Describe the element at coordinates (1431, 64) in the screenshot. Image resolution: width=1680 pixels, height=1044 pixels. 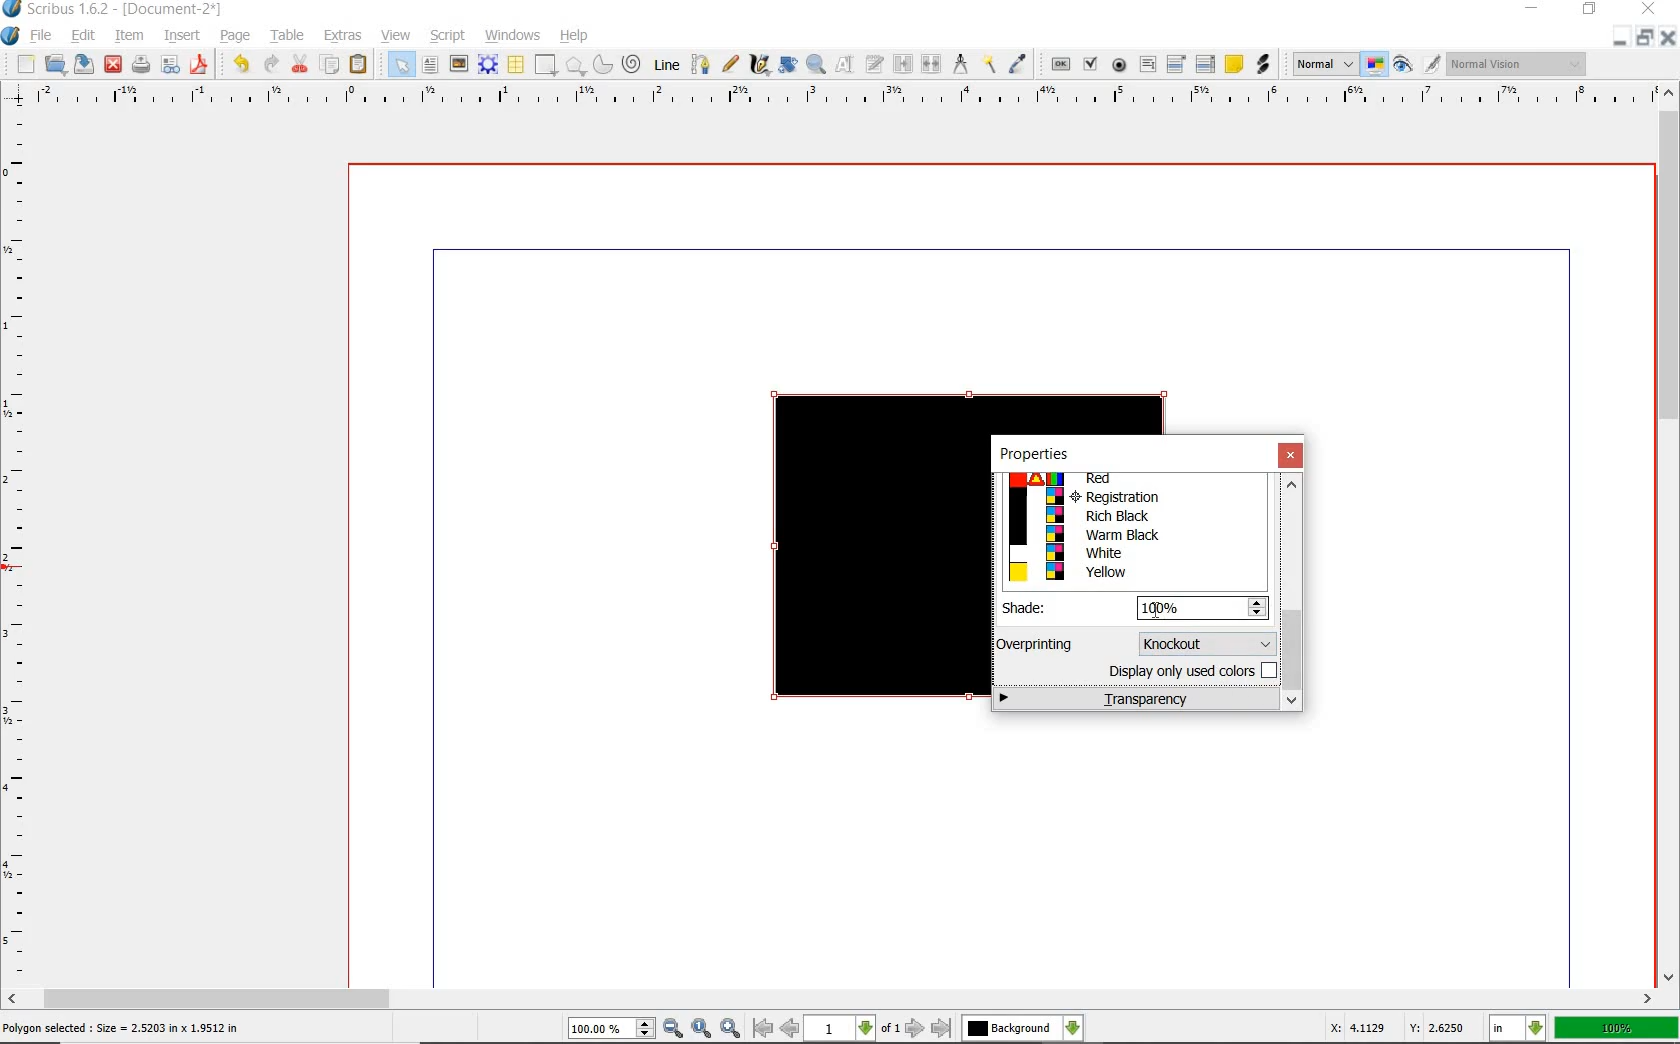
I see `edit in preview mode` at that location.